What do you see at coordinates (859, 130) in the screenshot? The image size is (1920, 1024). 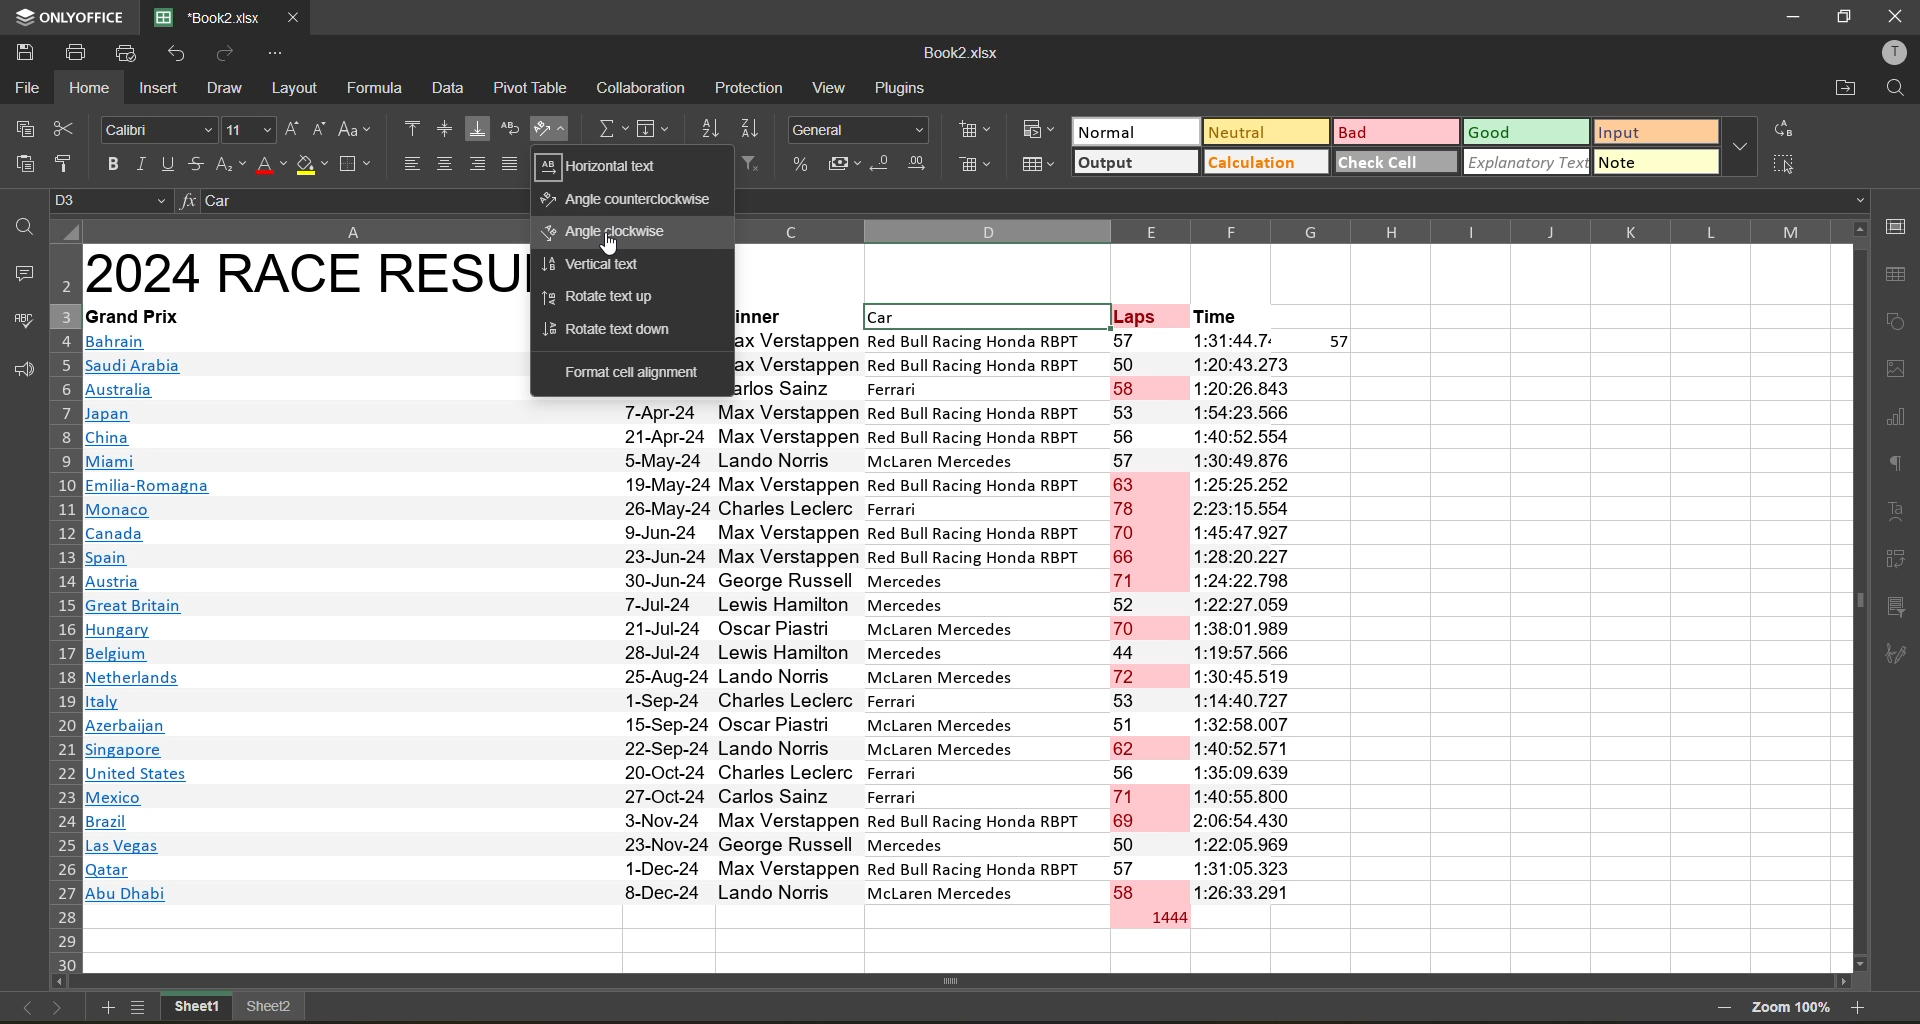 I see `number format` at bounding box center [859, 130].